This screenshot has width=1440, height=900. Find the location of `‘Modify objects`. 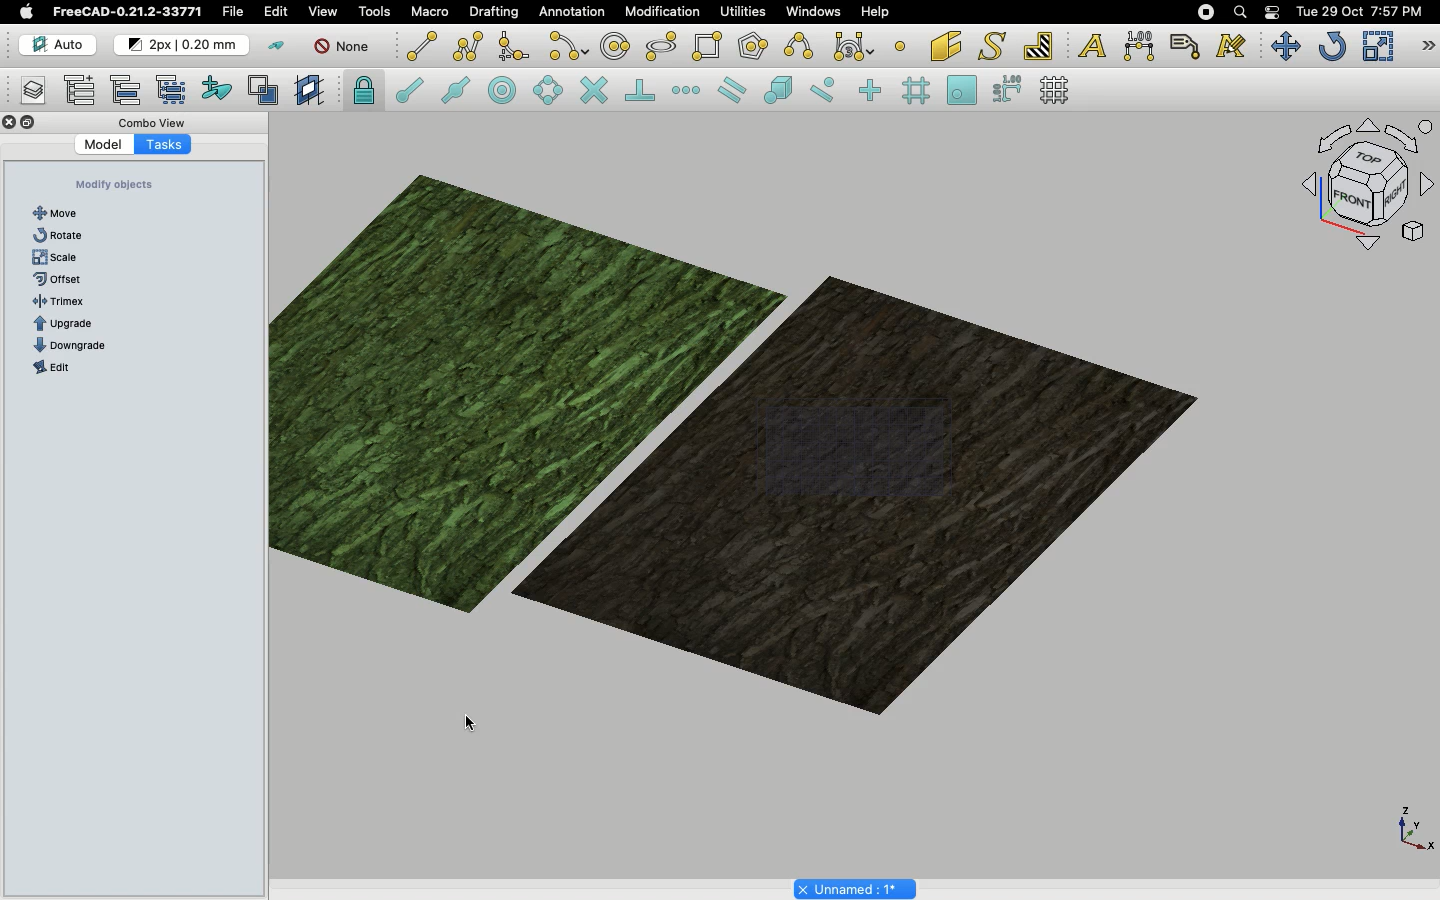

‘Modify objects is located at coordinates (118, 184).